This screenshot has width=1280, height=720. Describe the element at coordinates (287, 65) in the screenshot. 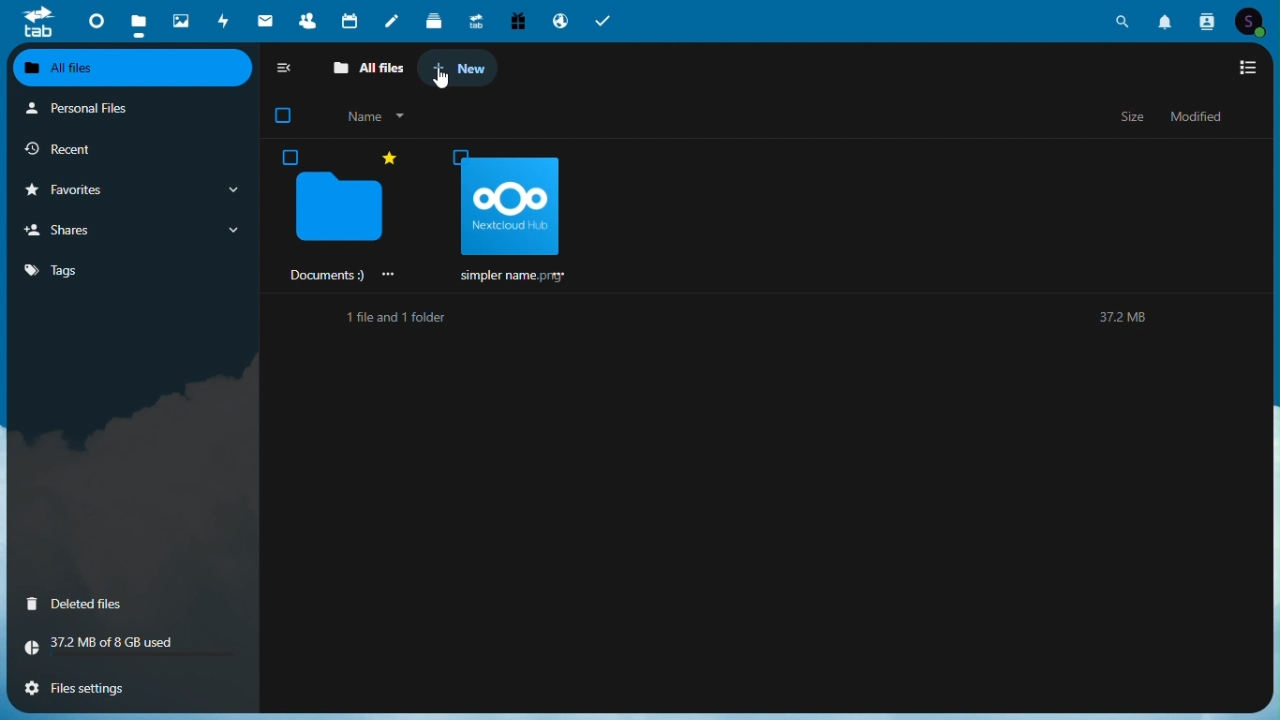

I see `collapse side bar` at that location.